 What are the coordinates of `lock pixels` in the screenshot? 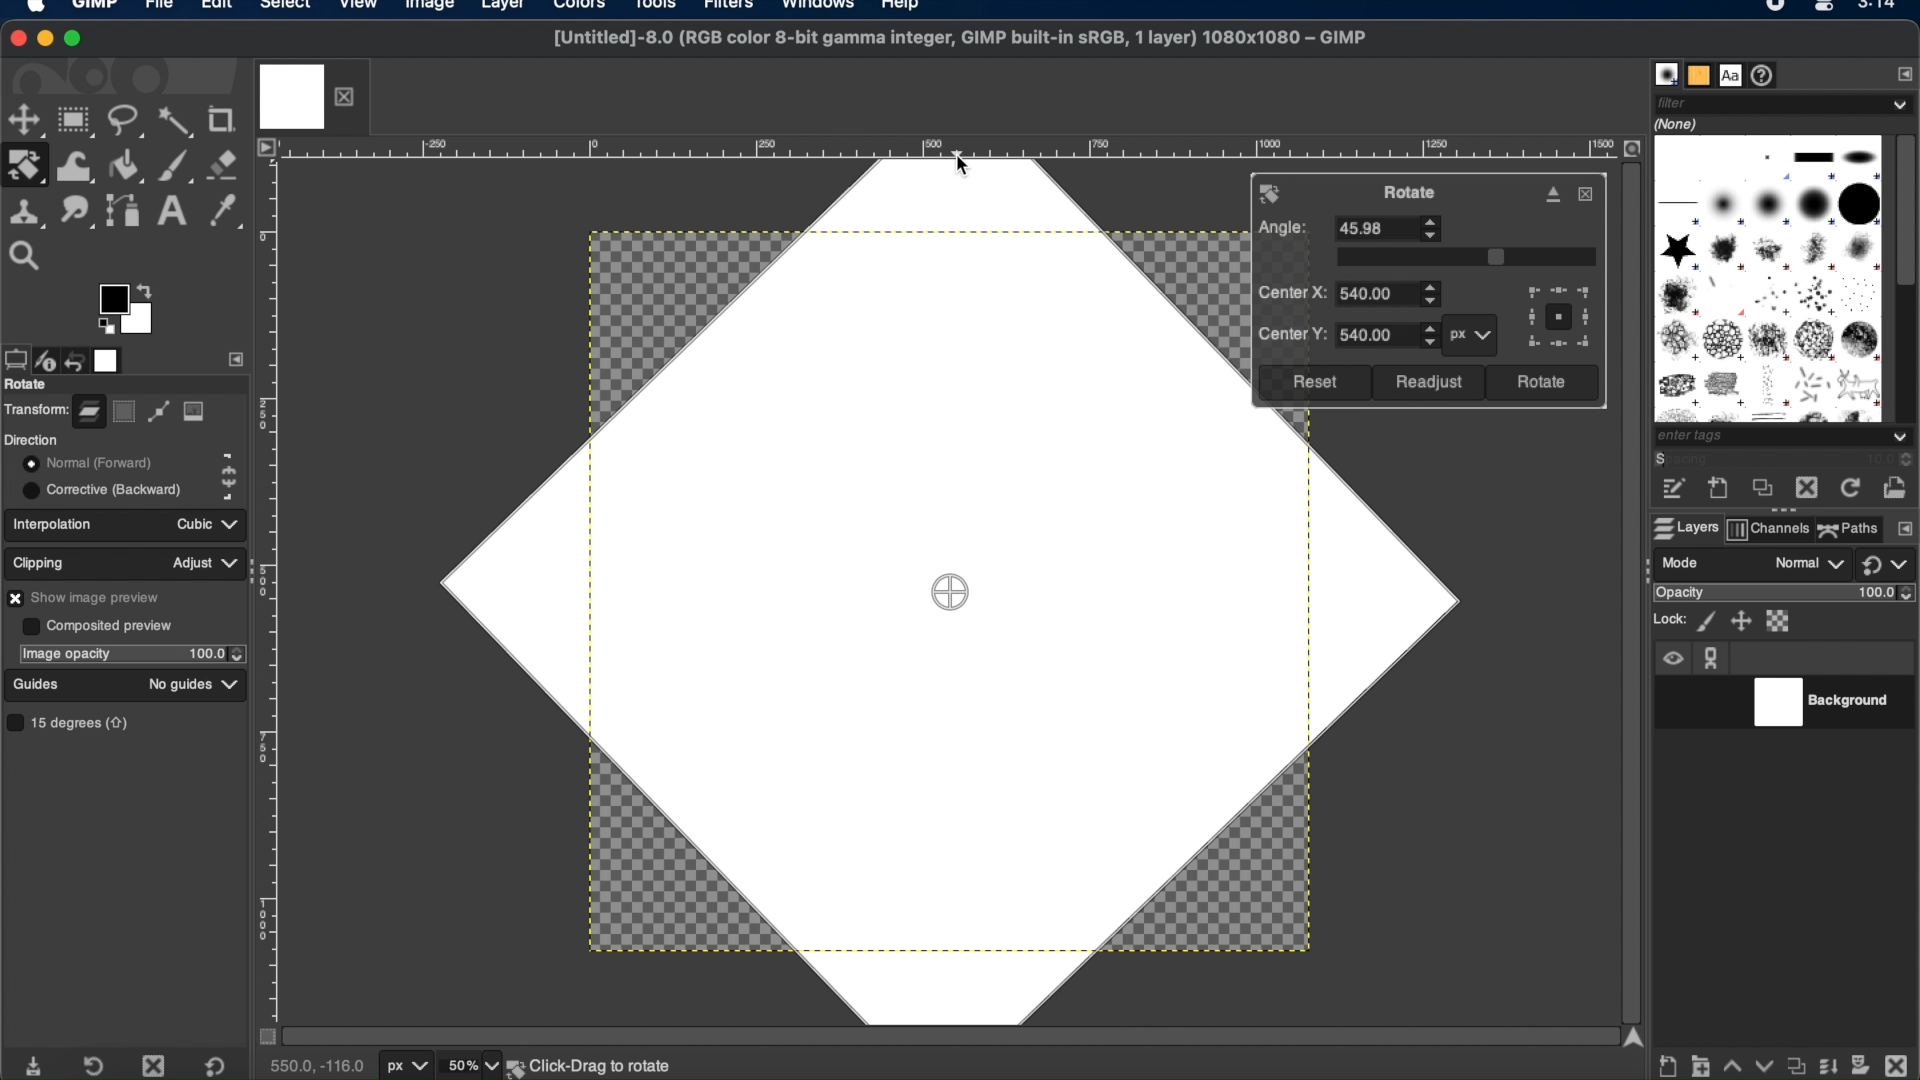 It's located at (1705, 621).